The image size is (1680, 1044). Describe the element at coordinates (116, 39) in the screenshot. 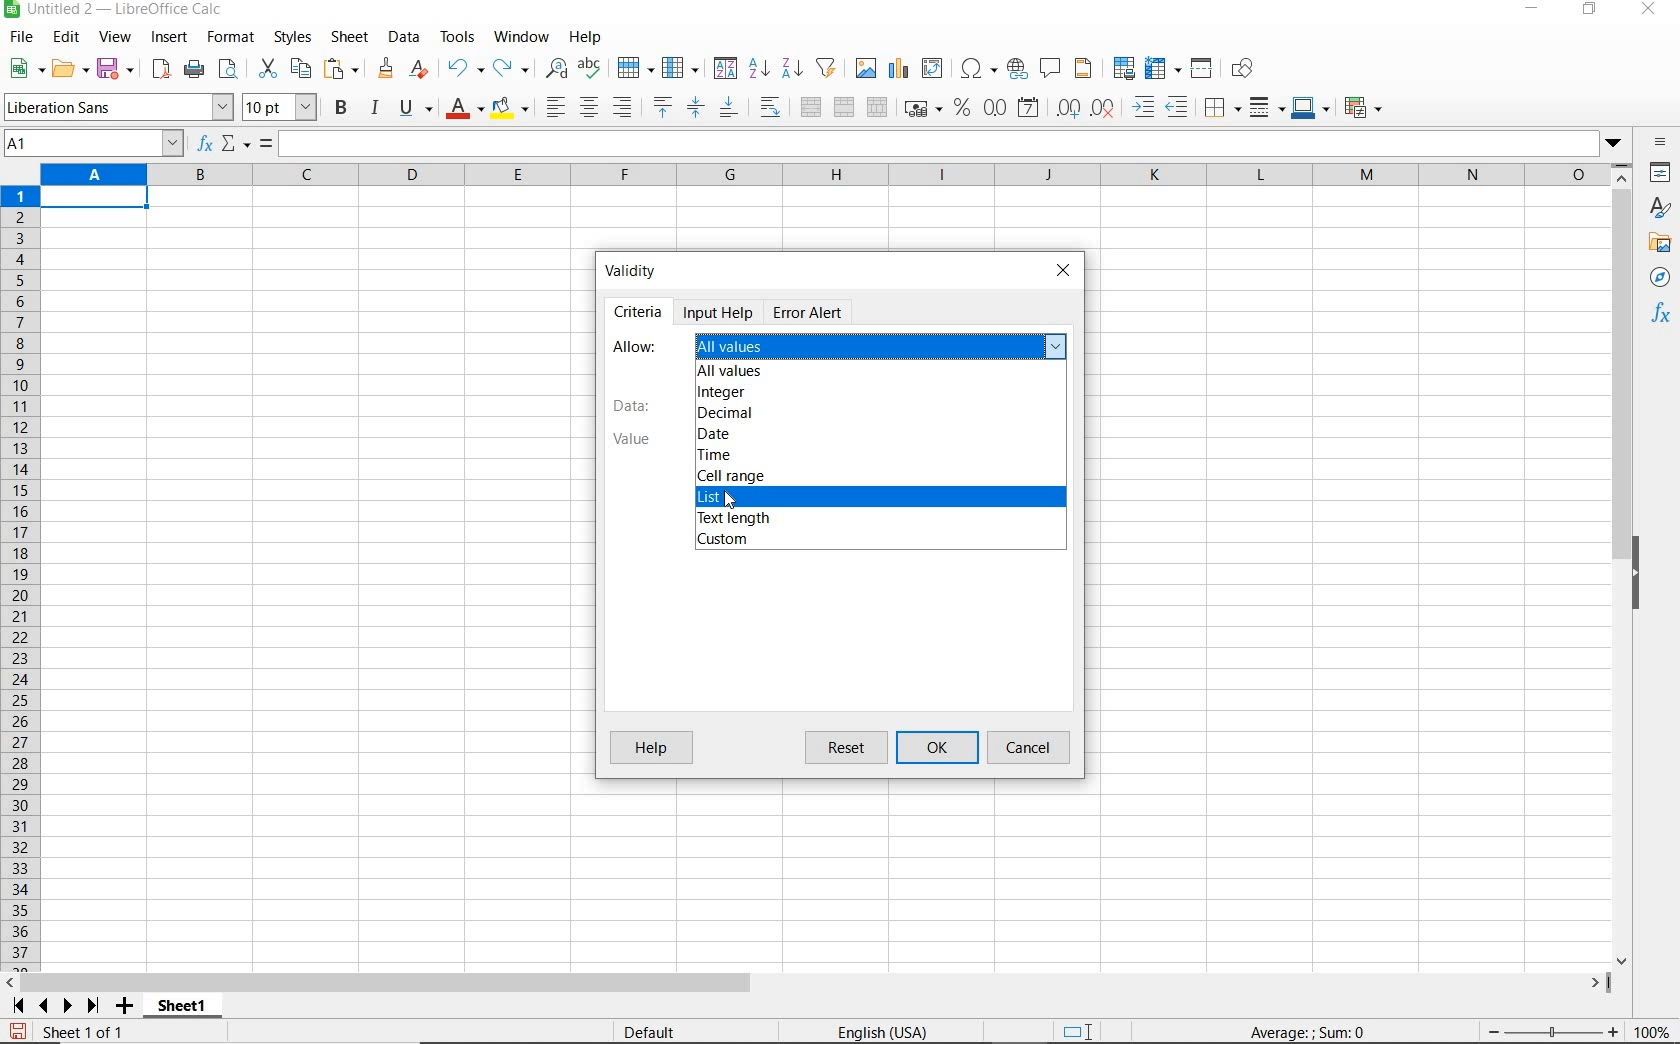

I see `view` at that location.